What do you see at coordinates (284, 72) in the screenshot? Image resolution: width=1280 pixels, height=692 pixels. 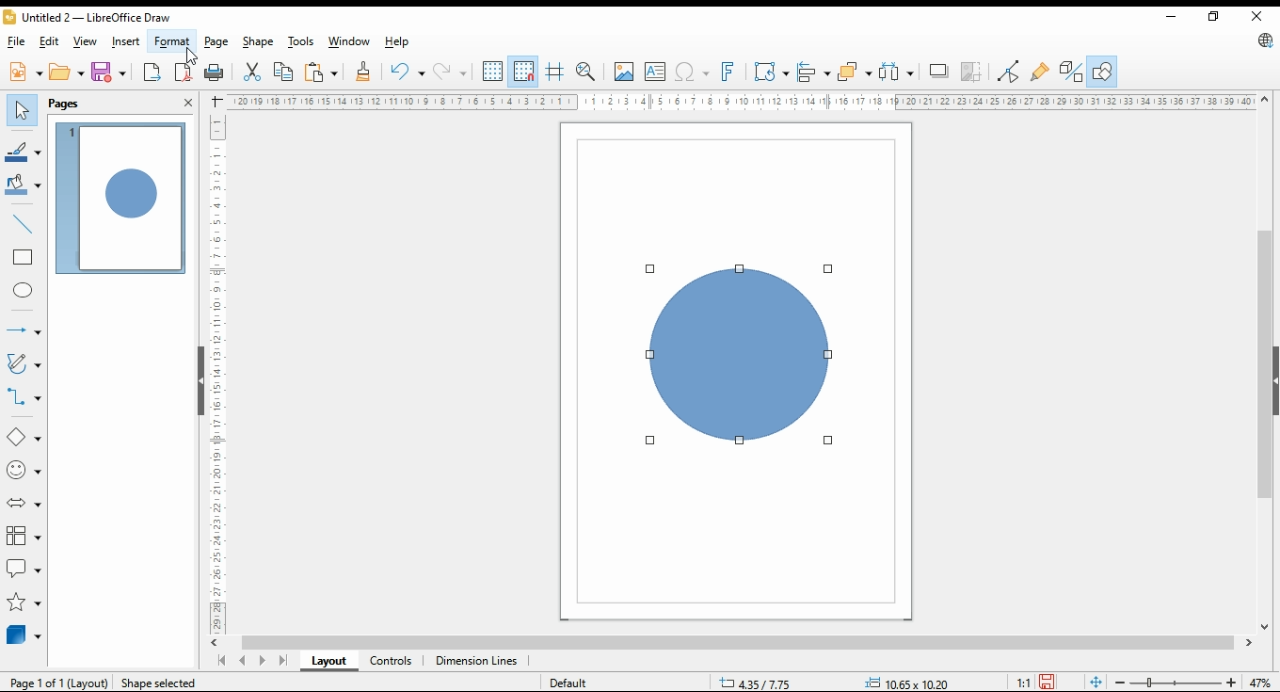 I see `copy` at bounding box center [284, 72].